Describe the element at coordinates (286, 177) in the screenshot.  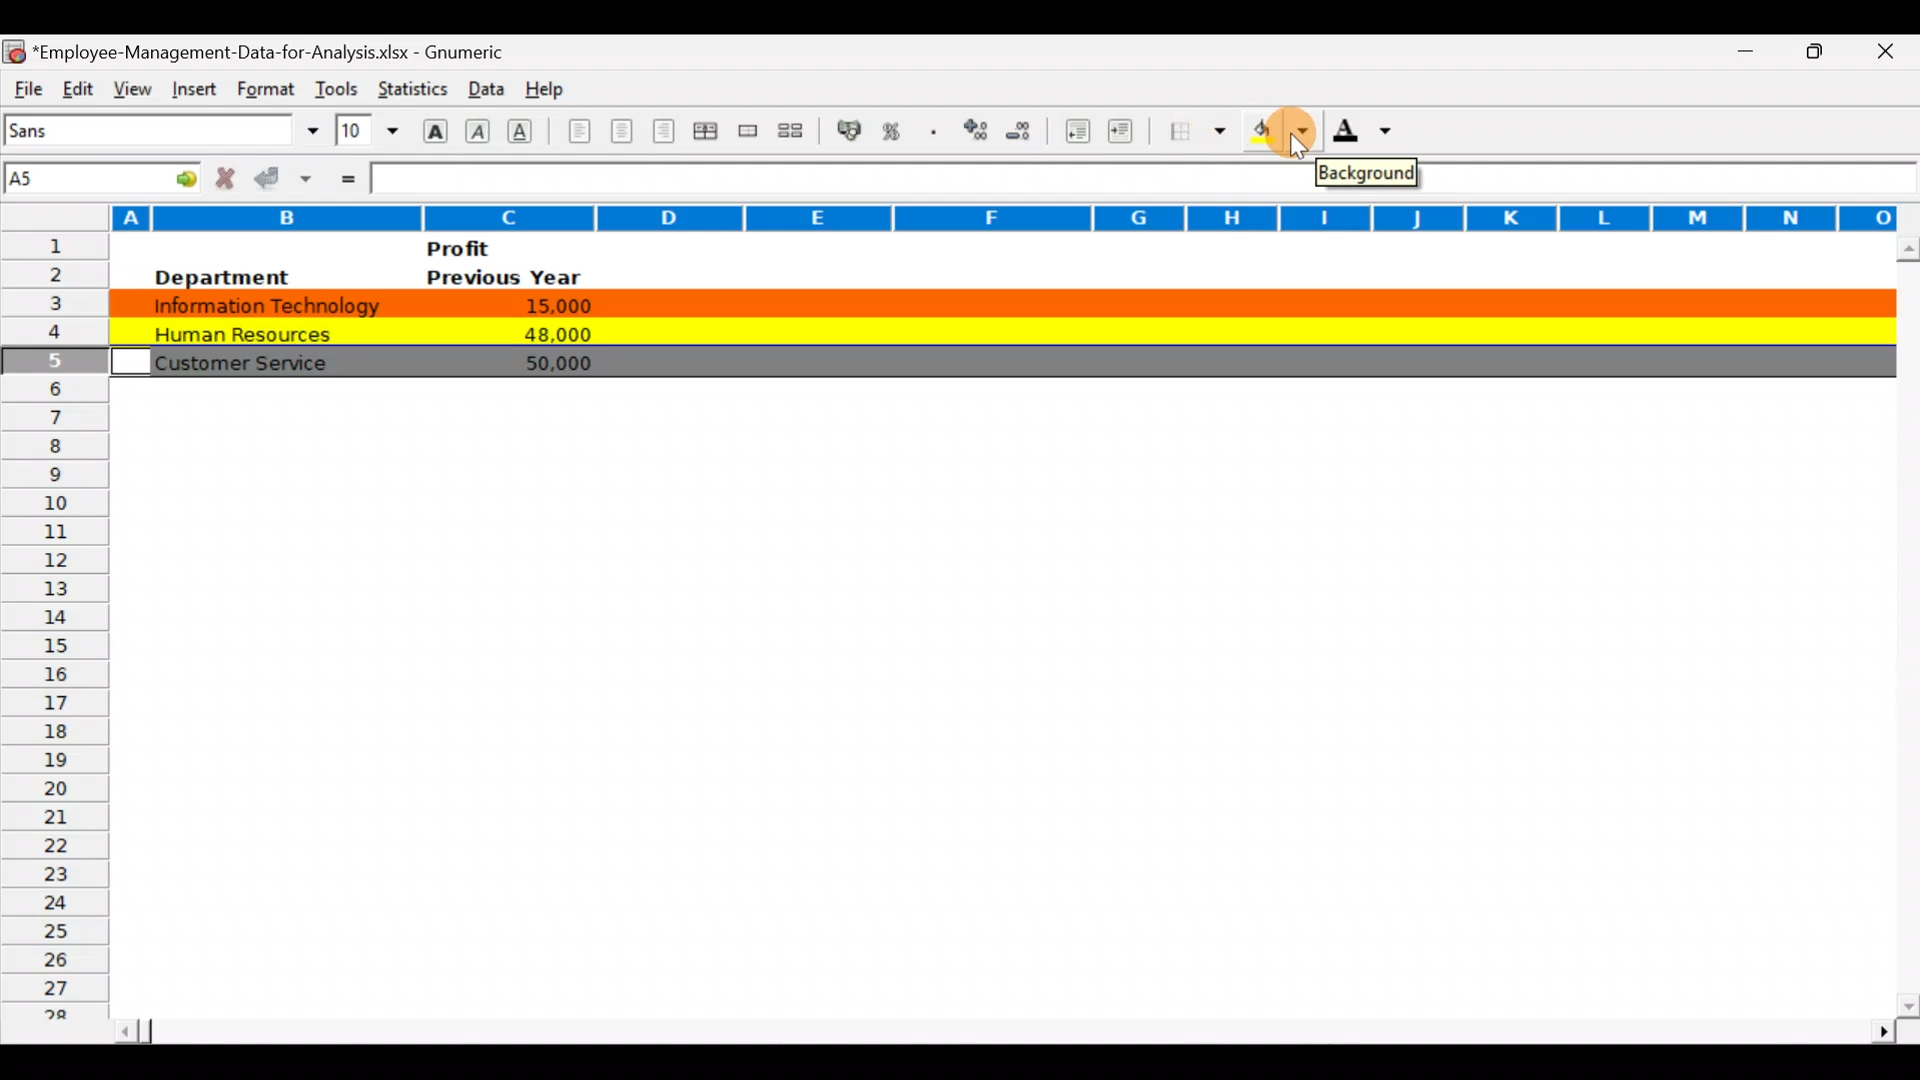
I see `Accept change` at that location.